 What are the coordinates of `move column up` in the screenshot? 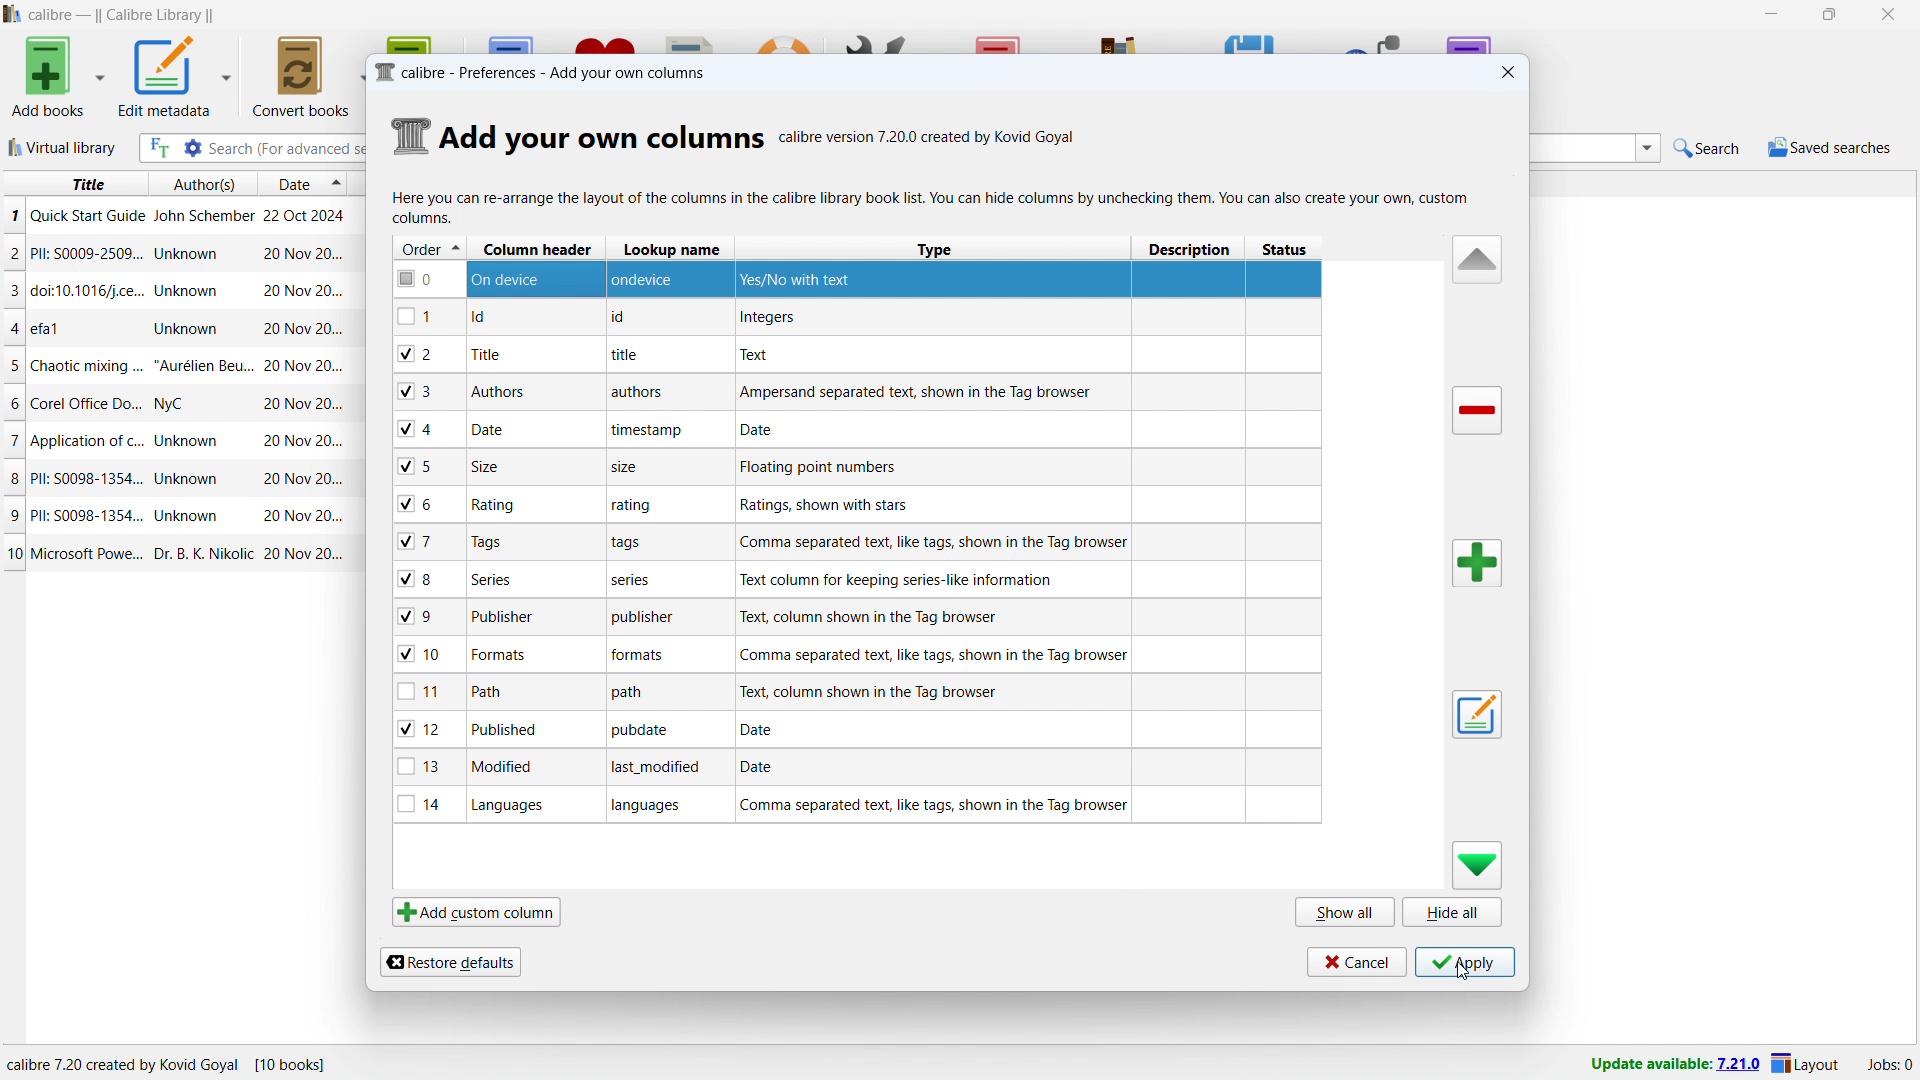 It's located at (1474, 259).